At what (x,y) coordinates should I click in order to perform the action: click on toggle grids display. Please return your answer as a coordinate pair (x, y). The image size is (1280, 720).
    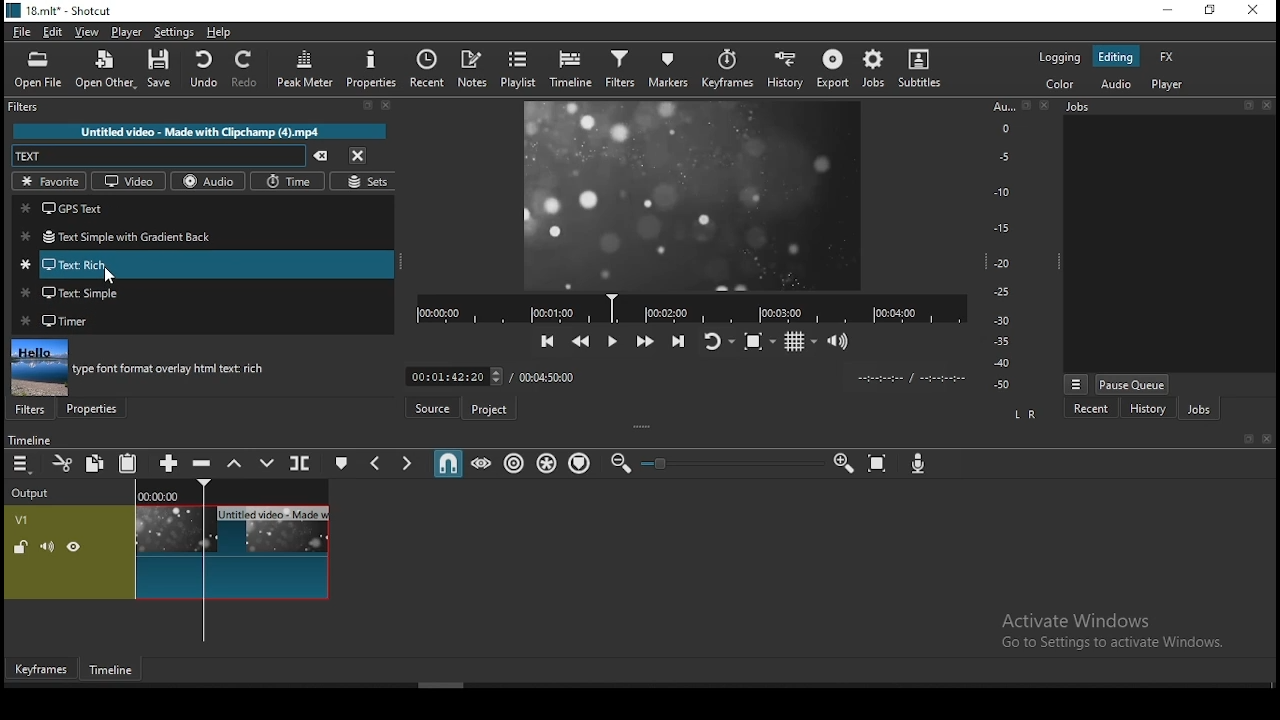
    Looking at the image, I should click on (799, 342).